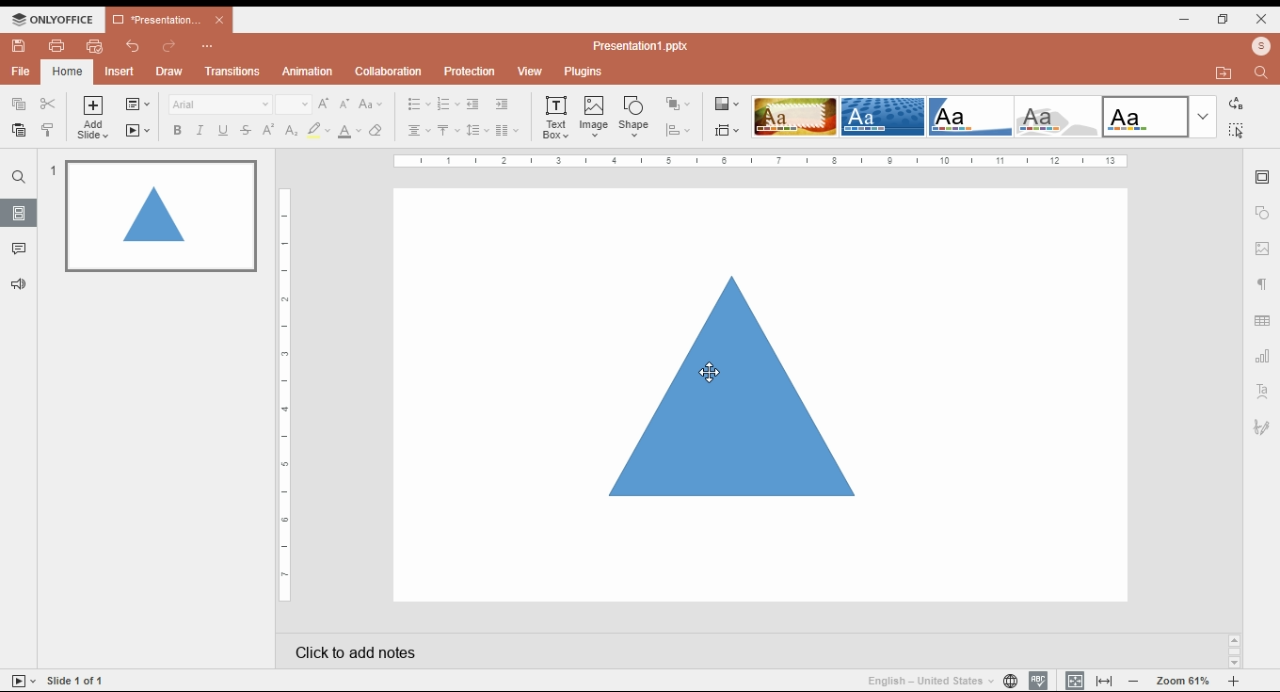 The image size is (1280, 692). What do you see at coordinates (472, 105) in the screenshot?
I see `decrease indent` at bounding box center [472, 105].